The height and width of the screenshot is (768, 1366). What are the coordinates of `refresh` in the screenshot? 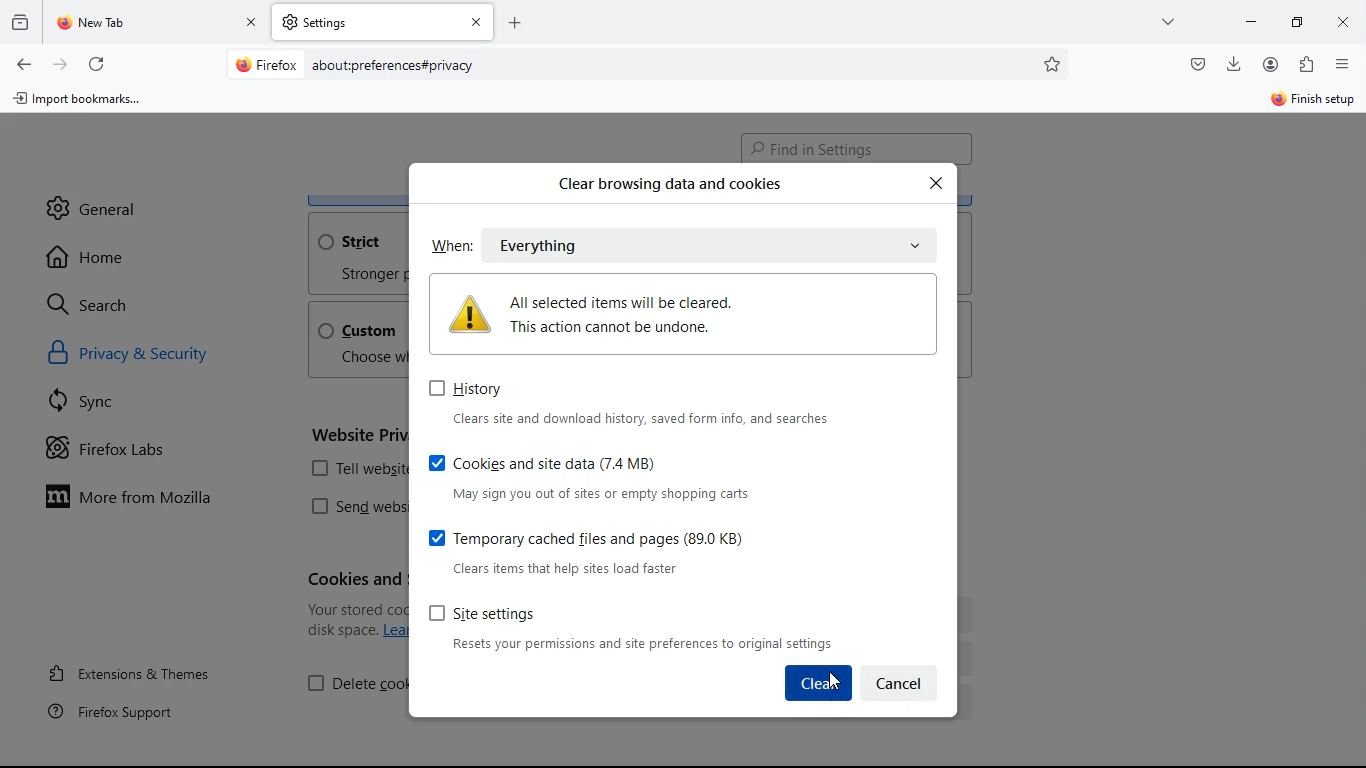 It's located at (96, 61).